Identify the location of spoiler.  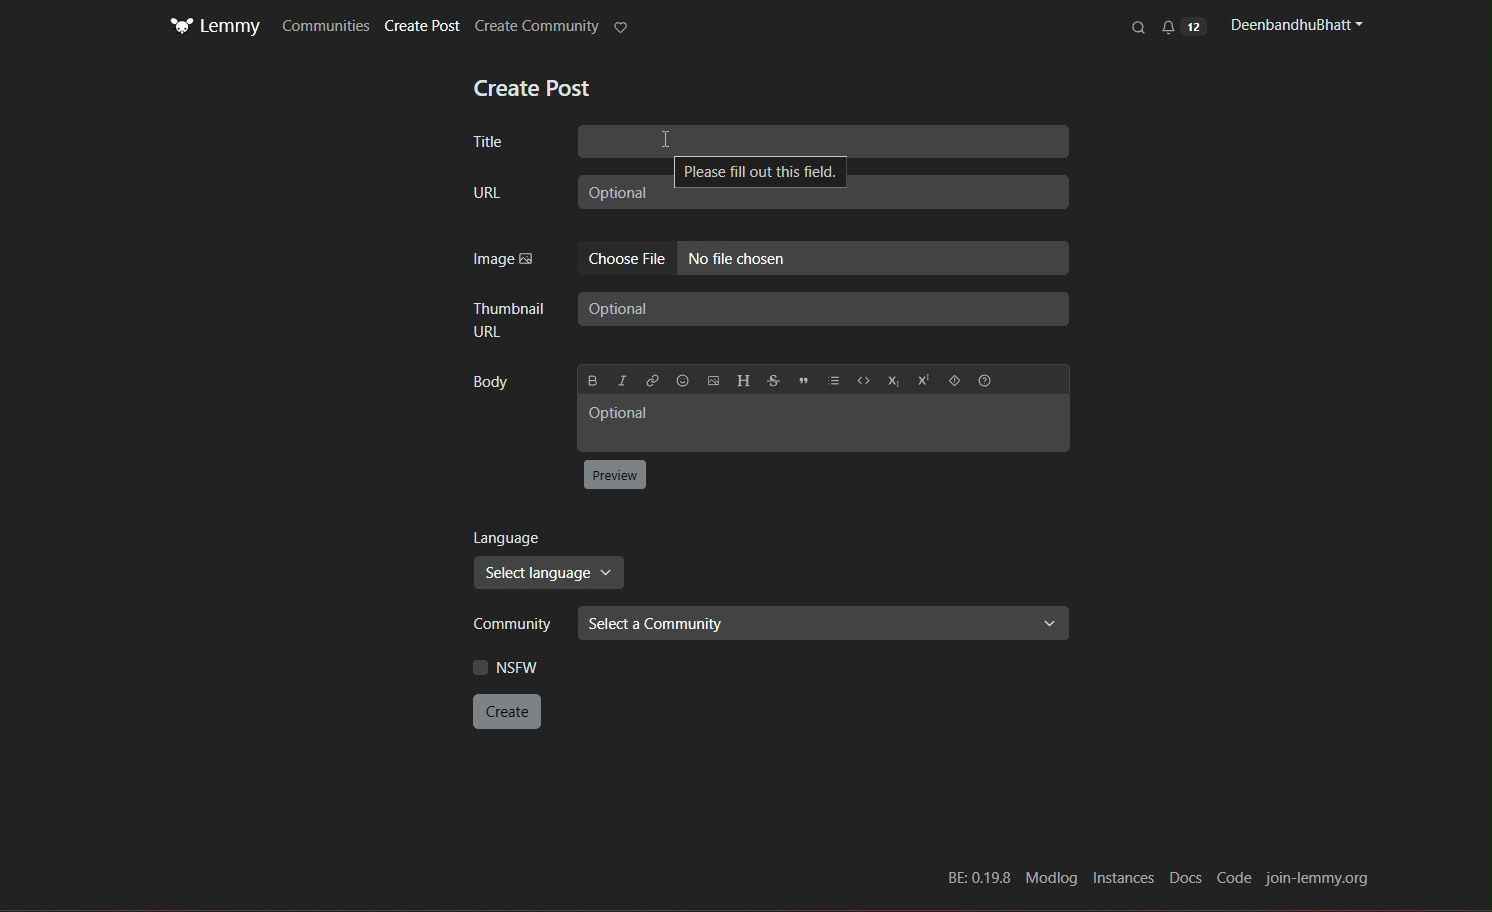
(954, 379).